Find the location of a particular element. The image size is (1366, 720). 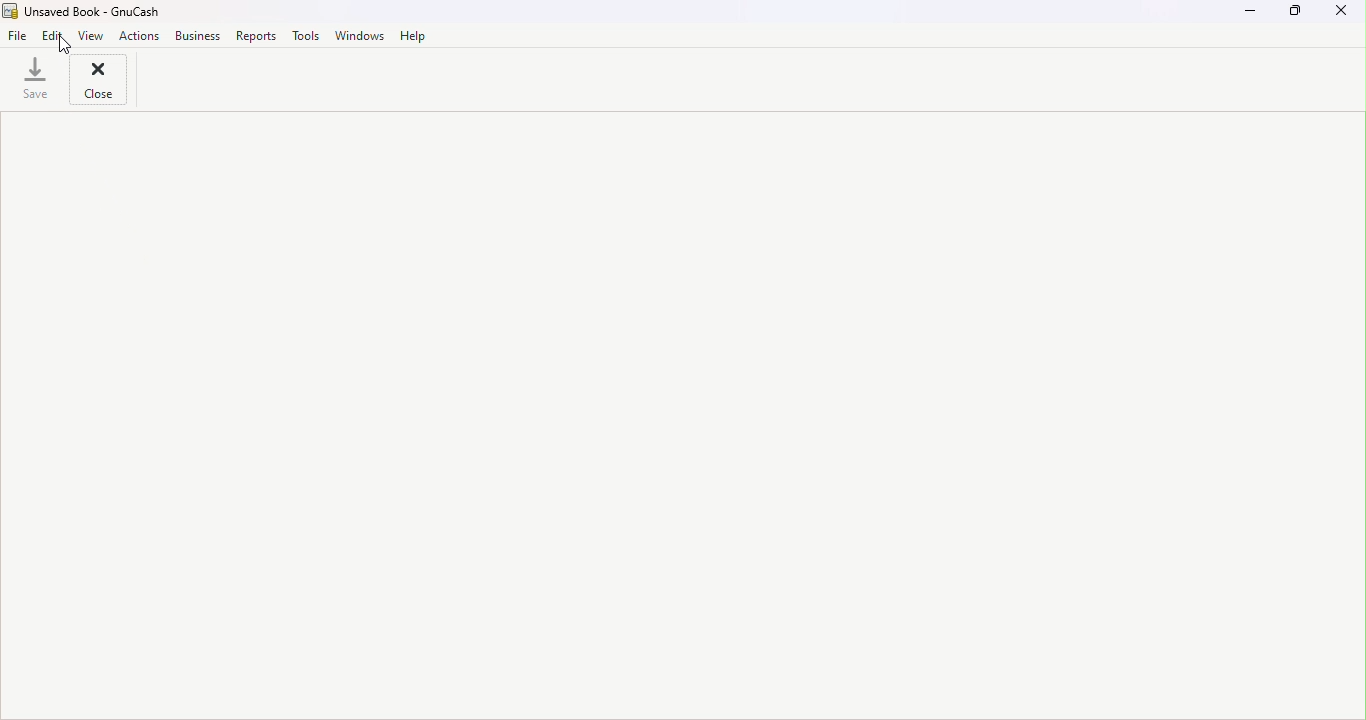

File is located at coordinates (17, 36).